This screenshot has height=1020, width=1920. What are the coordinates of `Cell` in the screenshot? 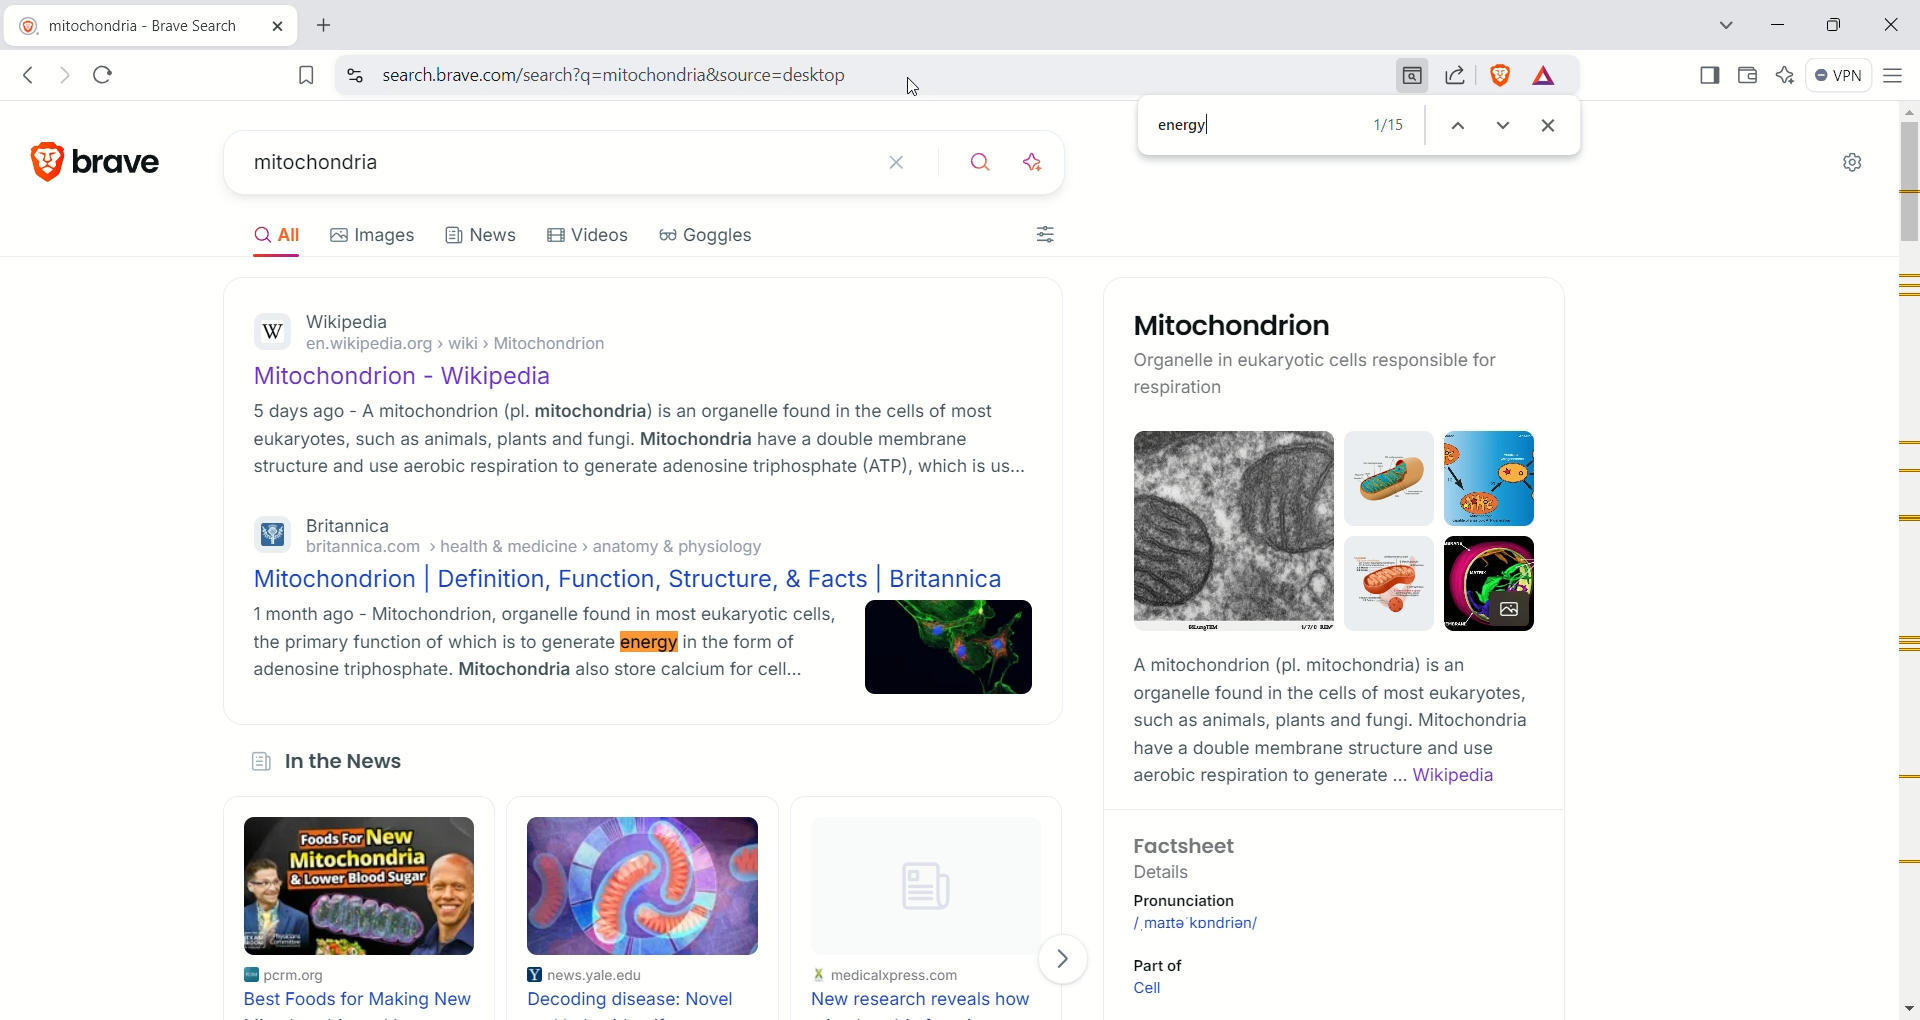 It's located at (1181, 989).